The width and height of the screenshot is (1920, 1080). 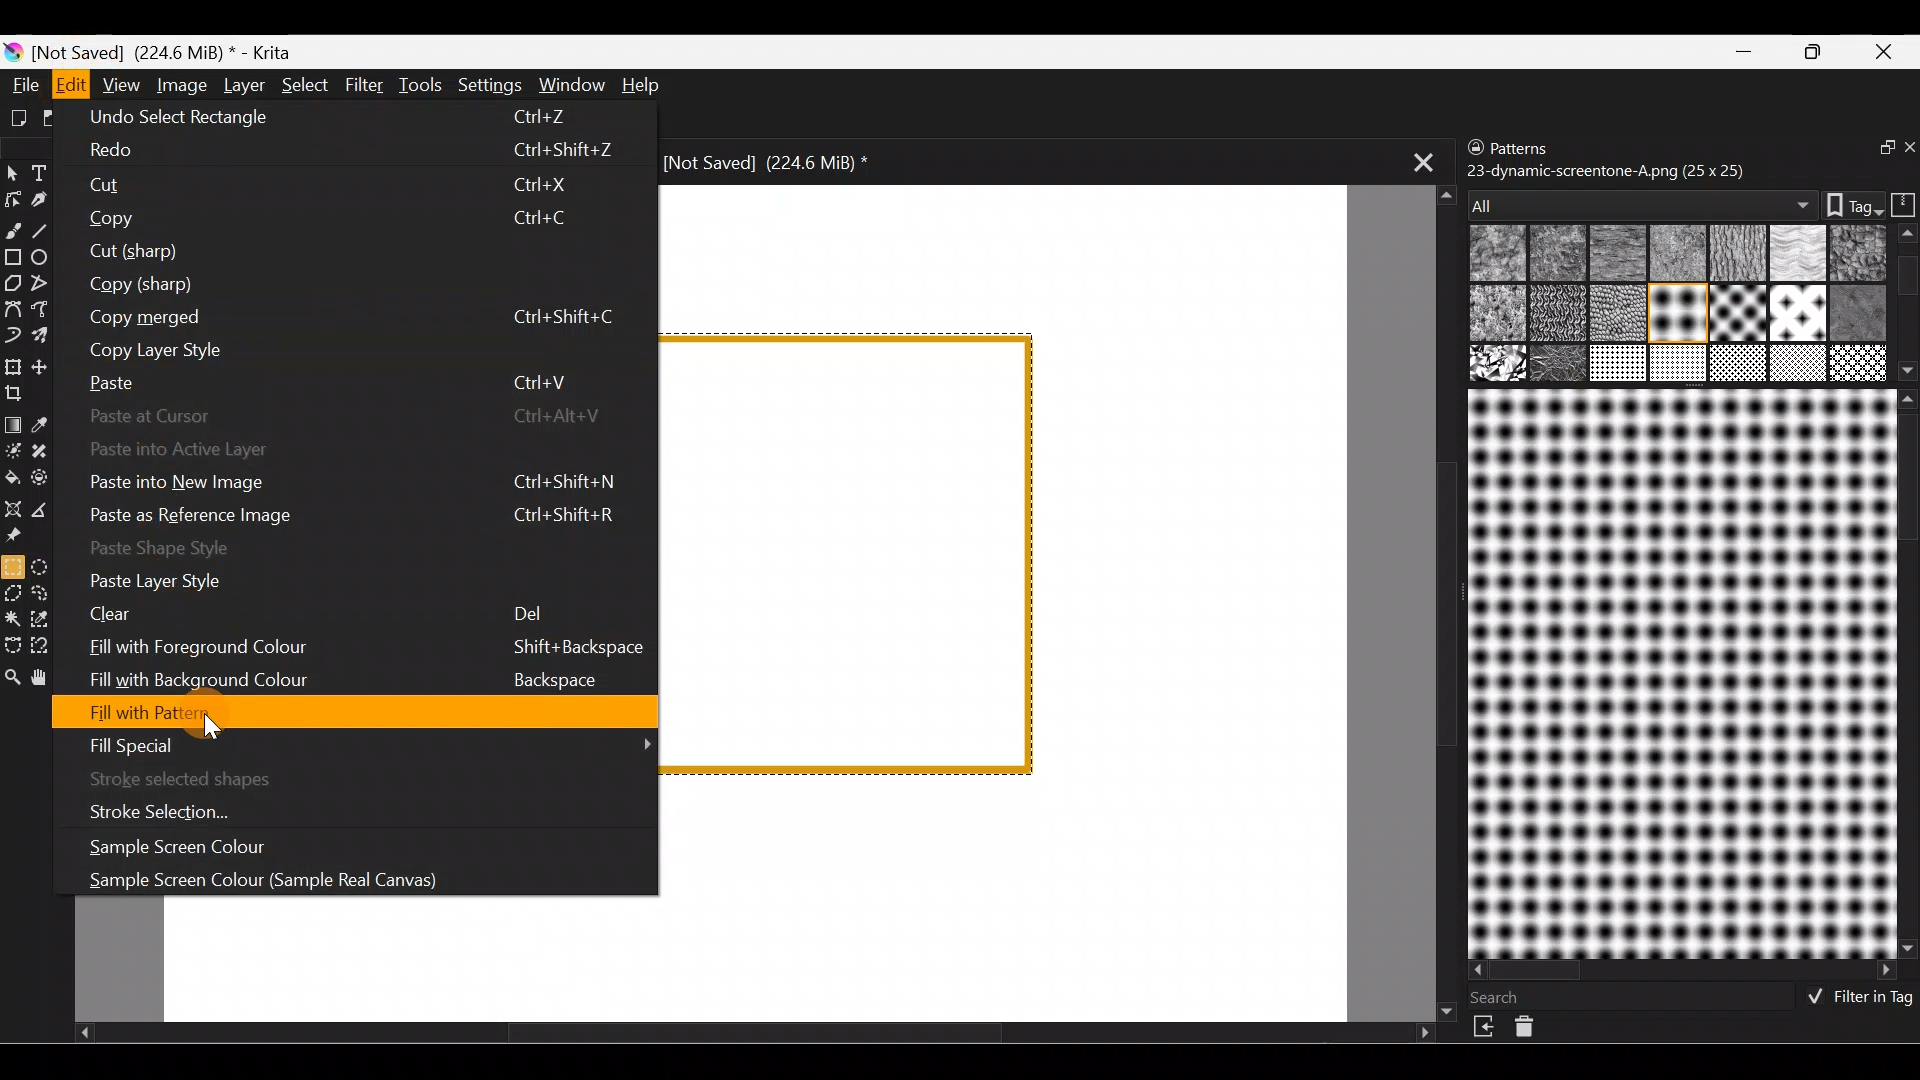 I want to click on Bezier curve selection tool, so click(x=14, y=645).